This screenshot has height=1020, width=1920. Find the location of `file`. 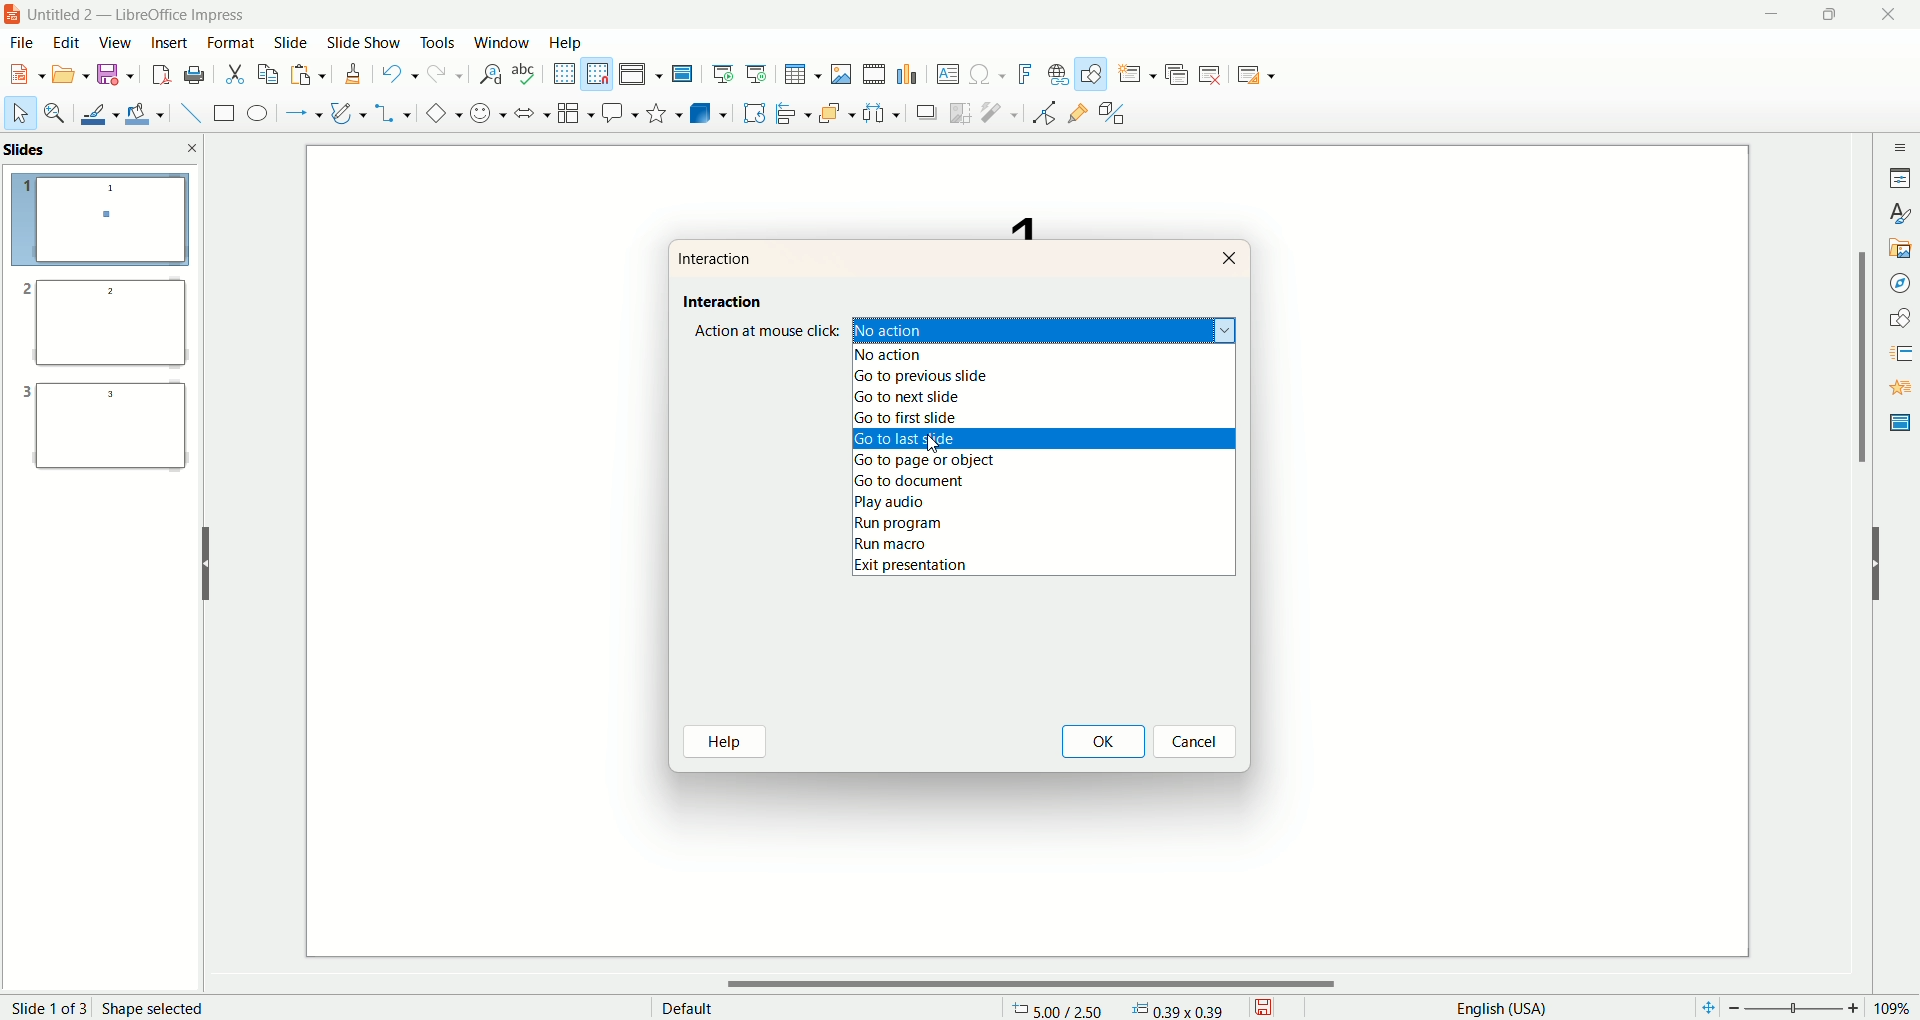

file is located at coordinates (28, 43).